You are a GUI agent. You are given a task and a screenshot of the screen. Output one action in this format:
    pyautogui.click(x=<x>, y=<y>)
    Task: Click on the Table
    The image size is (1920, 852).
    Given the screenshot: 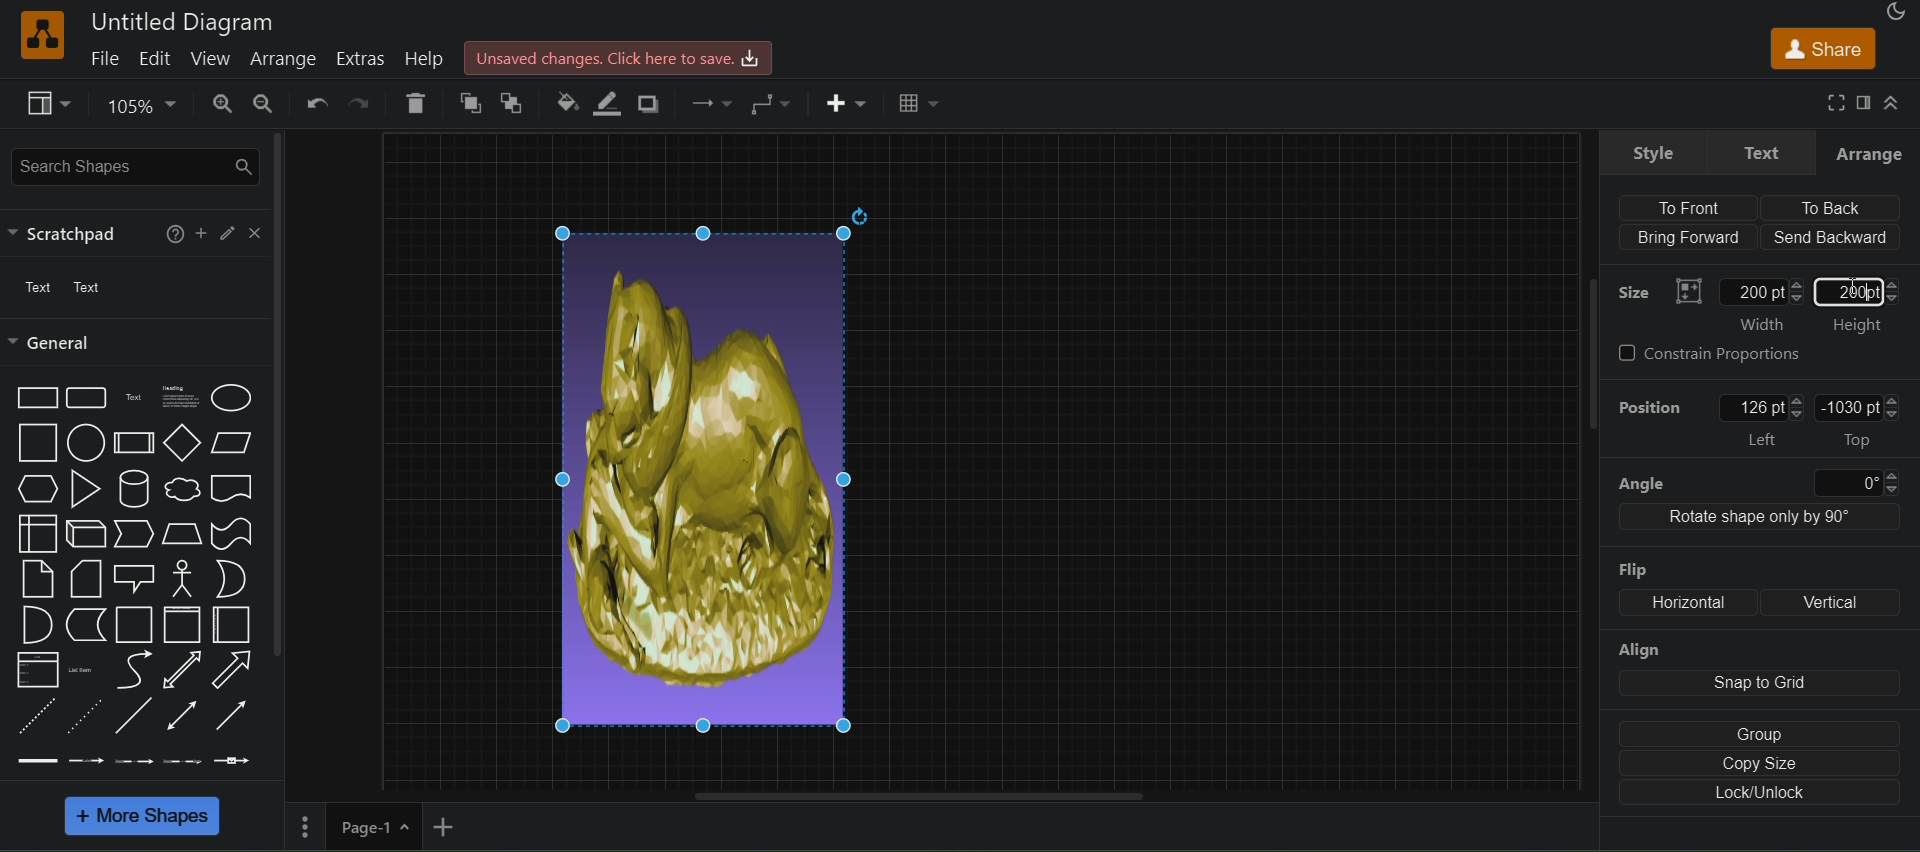 What is the action you would take?
    pyautogui.click(x=916, y=105)
    